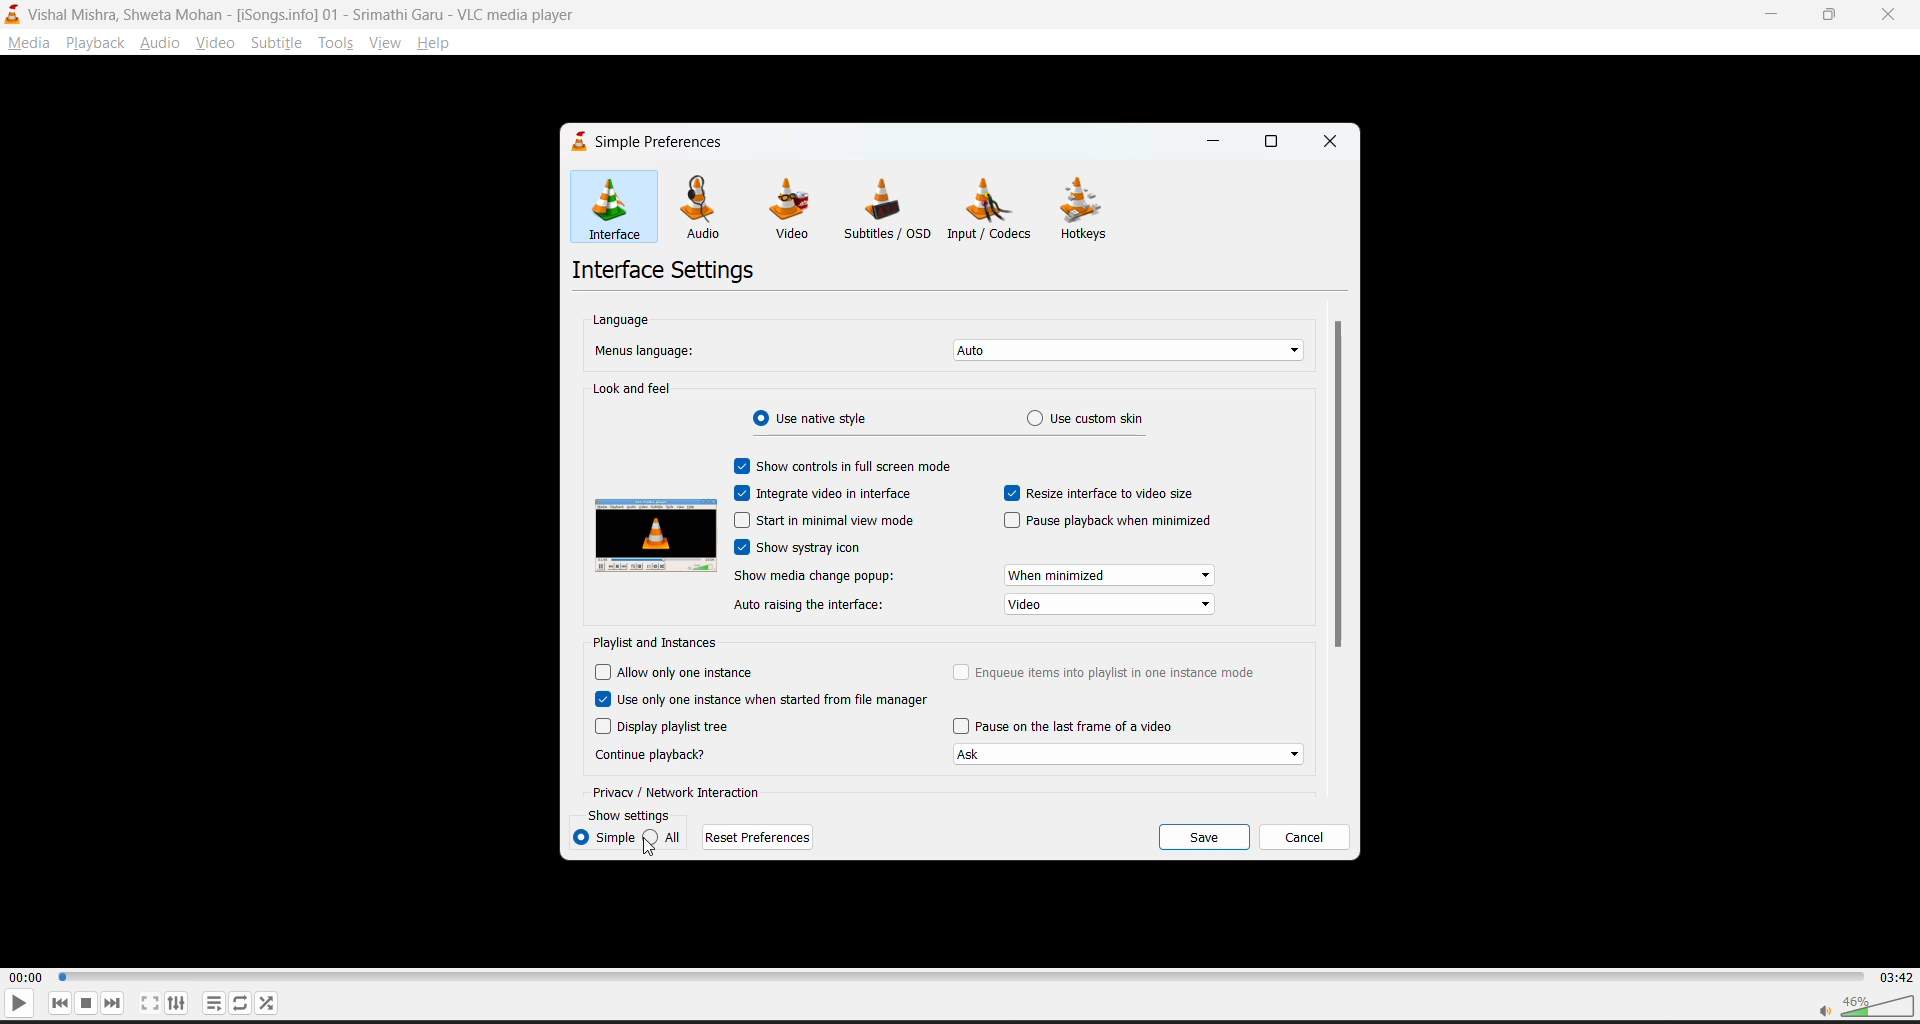  What do you see at coordinates (813, 416) in the screenshot?
I see `use native style` at bounding box center [813, 416].